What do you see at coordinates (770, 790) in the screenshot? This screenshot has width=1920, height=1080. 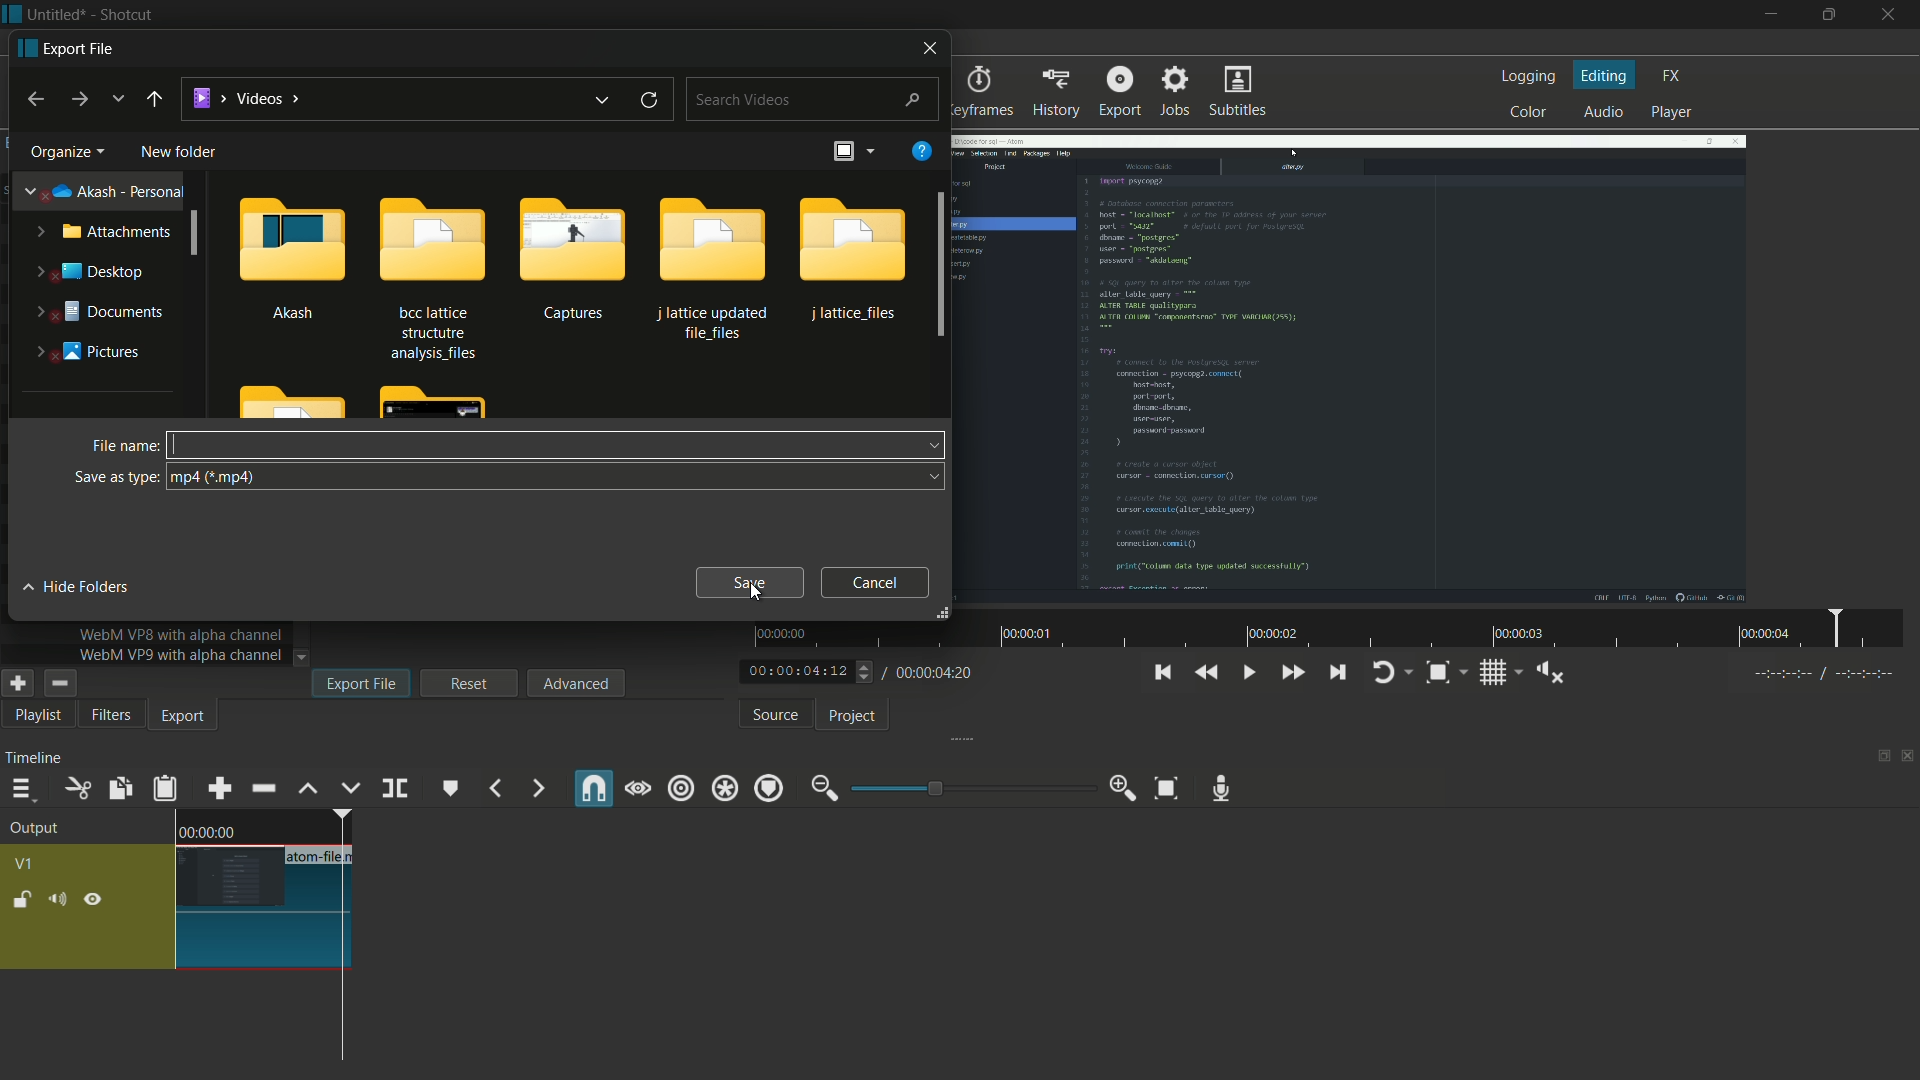 I see `ripple markers` at bounding box center [770, 790].